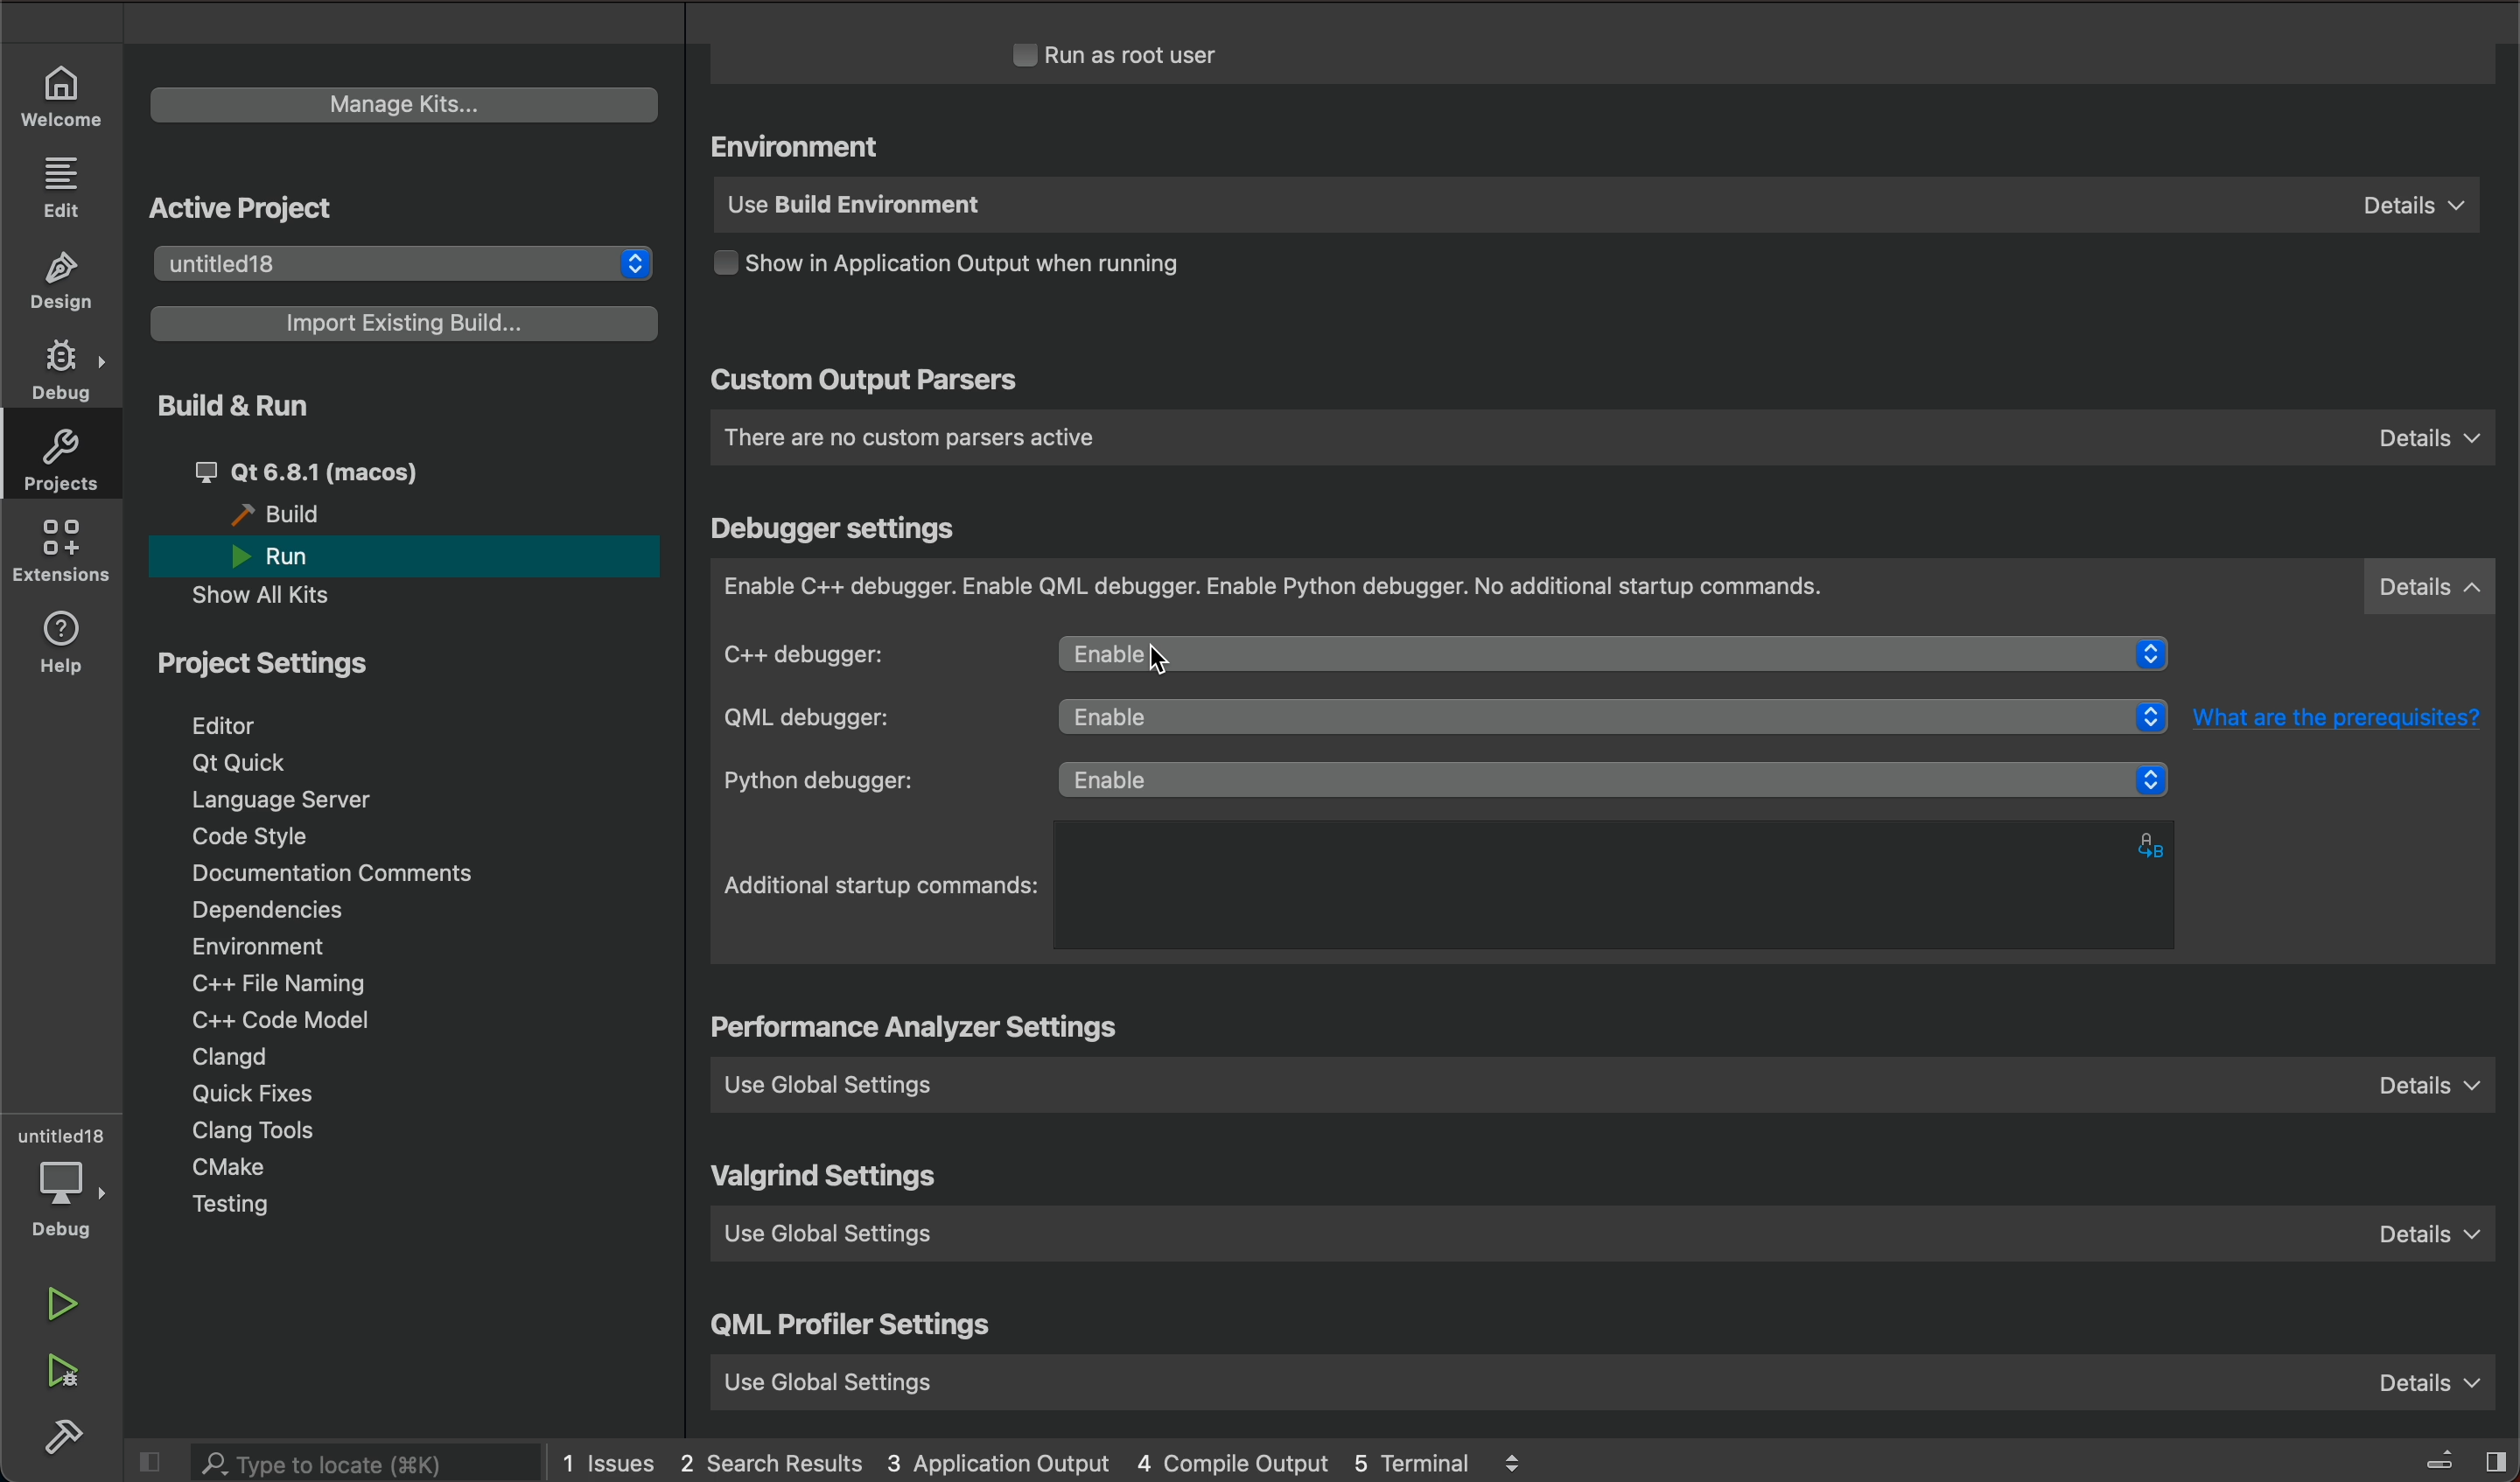 The image size is (2520, 1482). Describe the element at coordinates (70, 465) in the screenshot. I see `projects` at that location.